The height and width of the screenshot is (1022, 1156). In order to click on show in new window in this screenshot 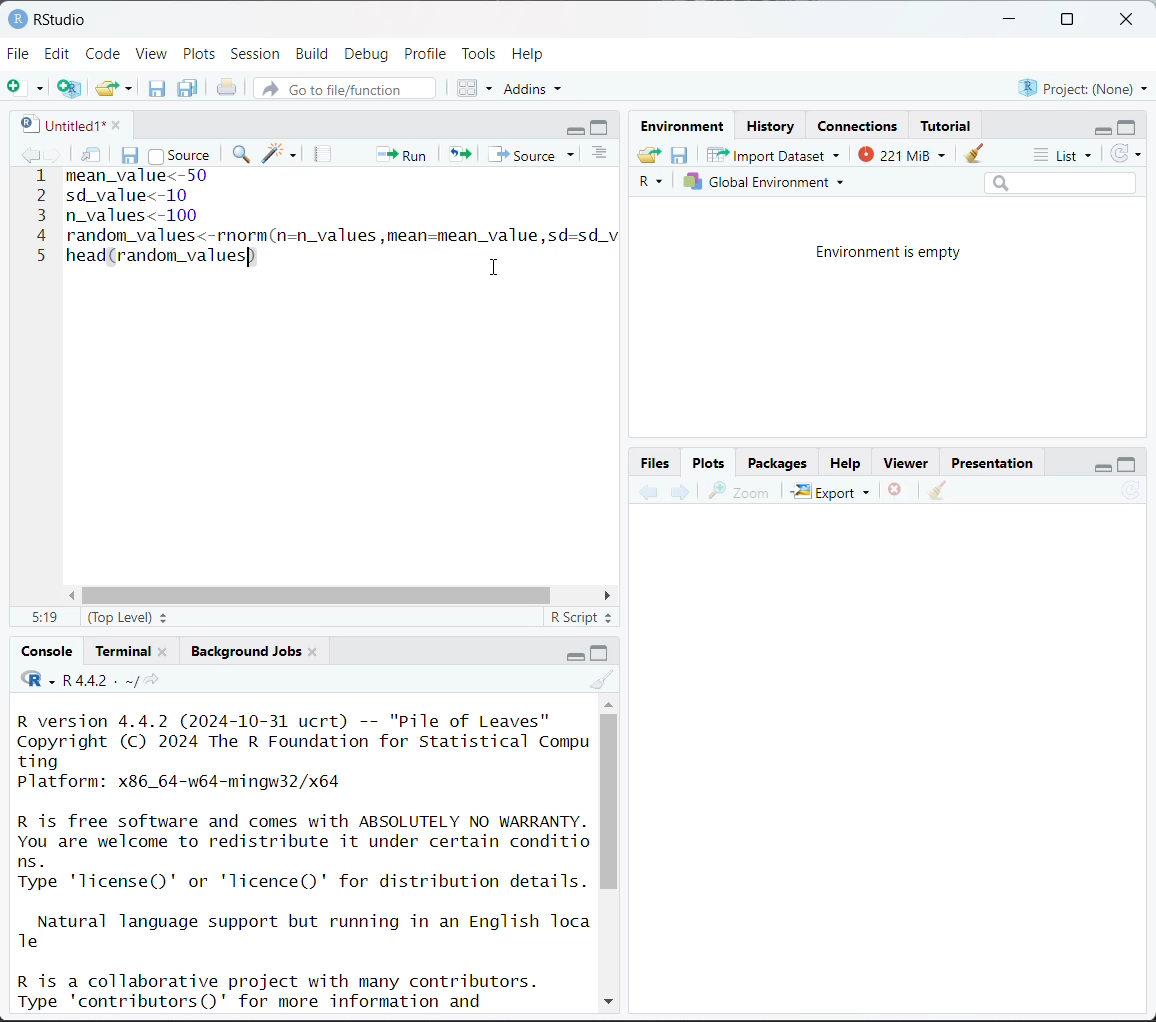, I will do `click(93, 156)`.